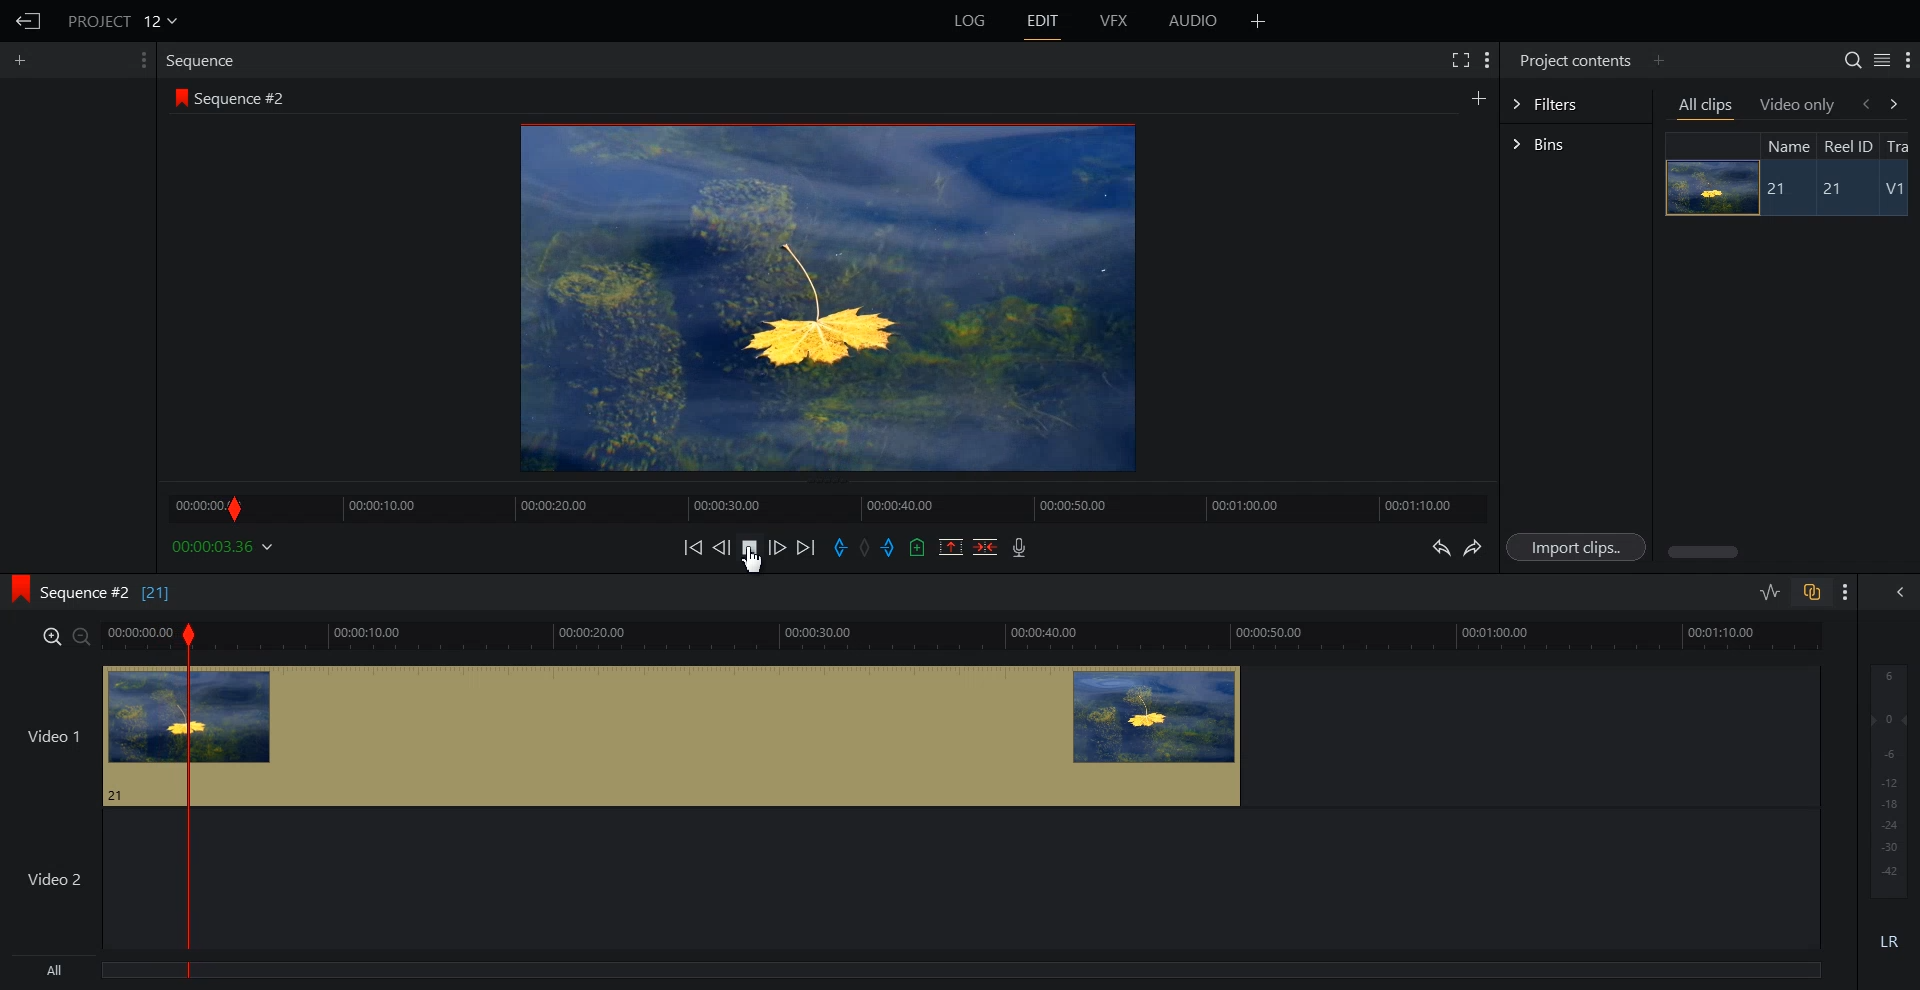 The image size is (1920, 990). I want to click on Filters, so click(1575, 102).